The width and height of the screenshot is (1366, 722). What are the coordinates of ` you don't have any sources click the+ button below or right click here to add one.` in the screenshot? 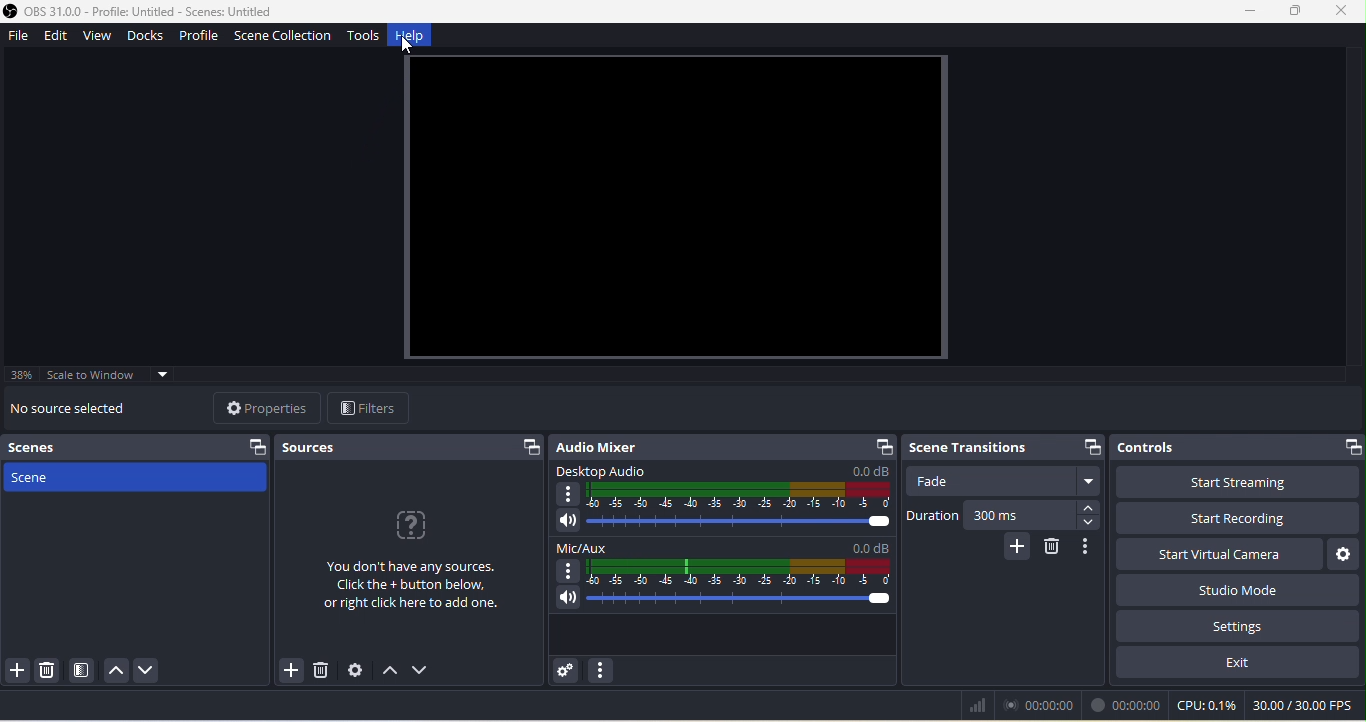 It's located at (409, 570).